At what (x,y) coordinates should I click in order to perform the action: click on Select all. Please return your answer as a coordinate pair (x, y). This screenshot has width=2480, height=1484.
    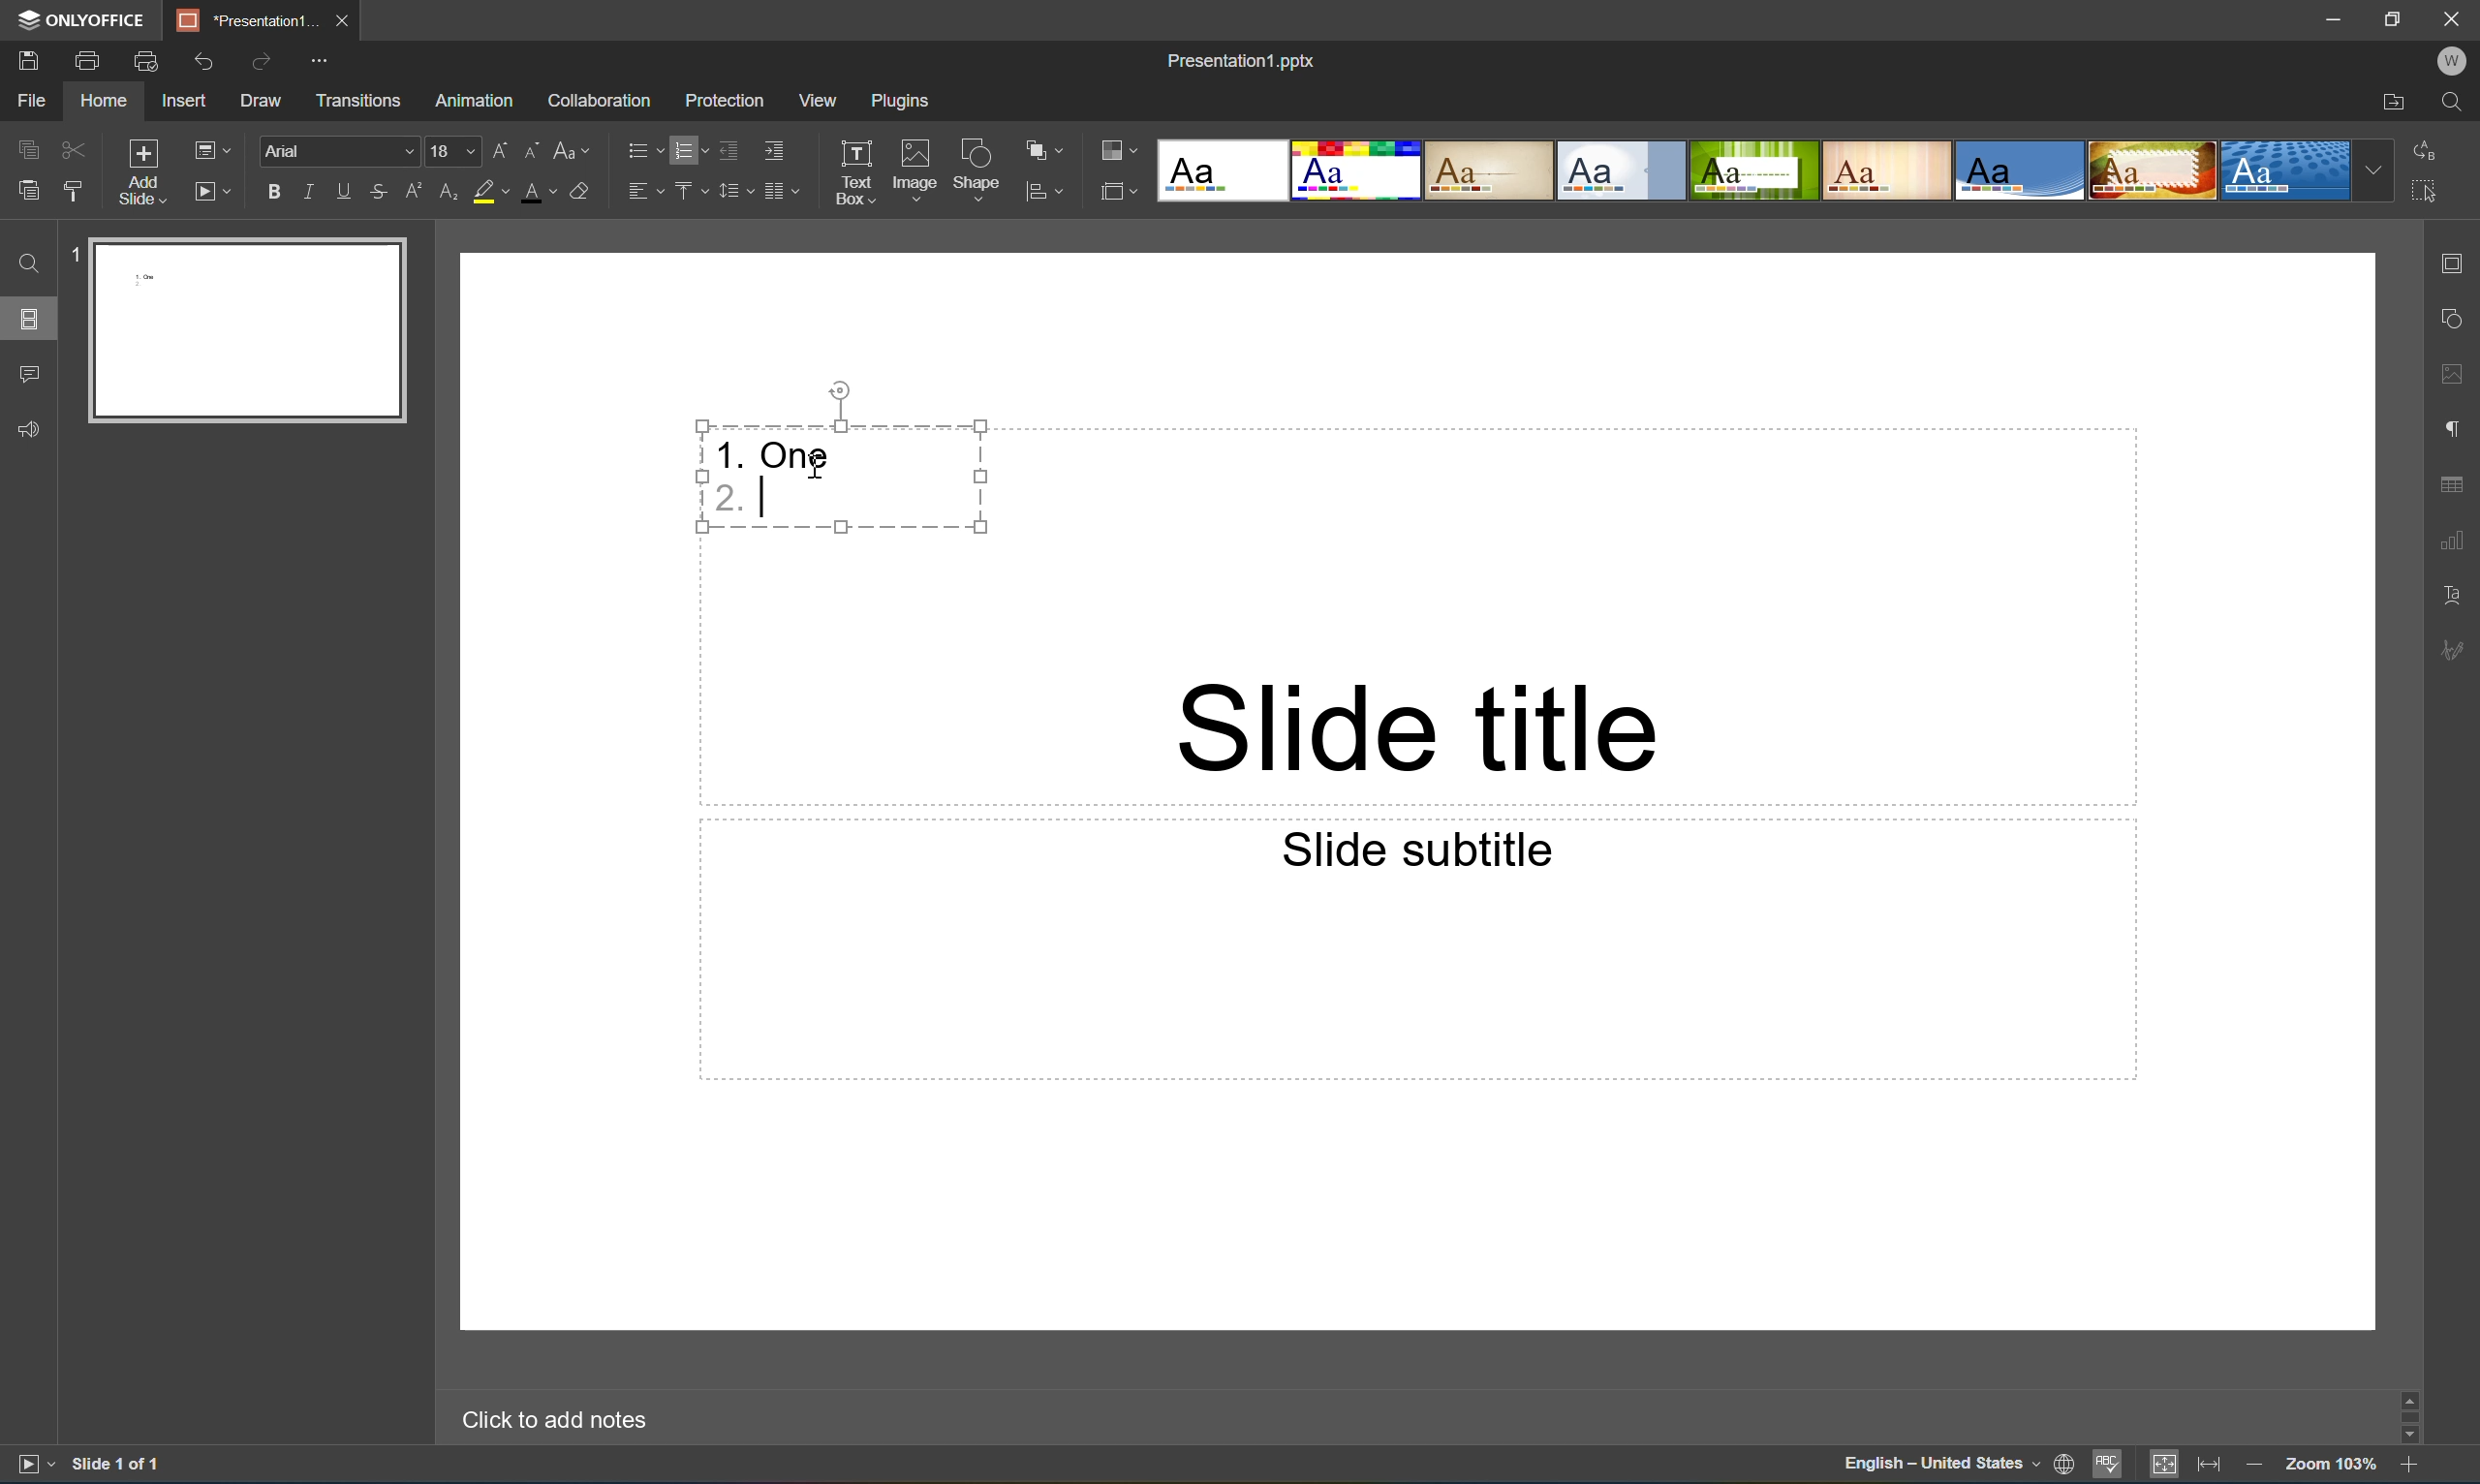
    Looking at the image, I should click on (2426, 189).